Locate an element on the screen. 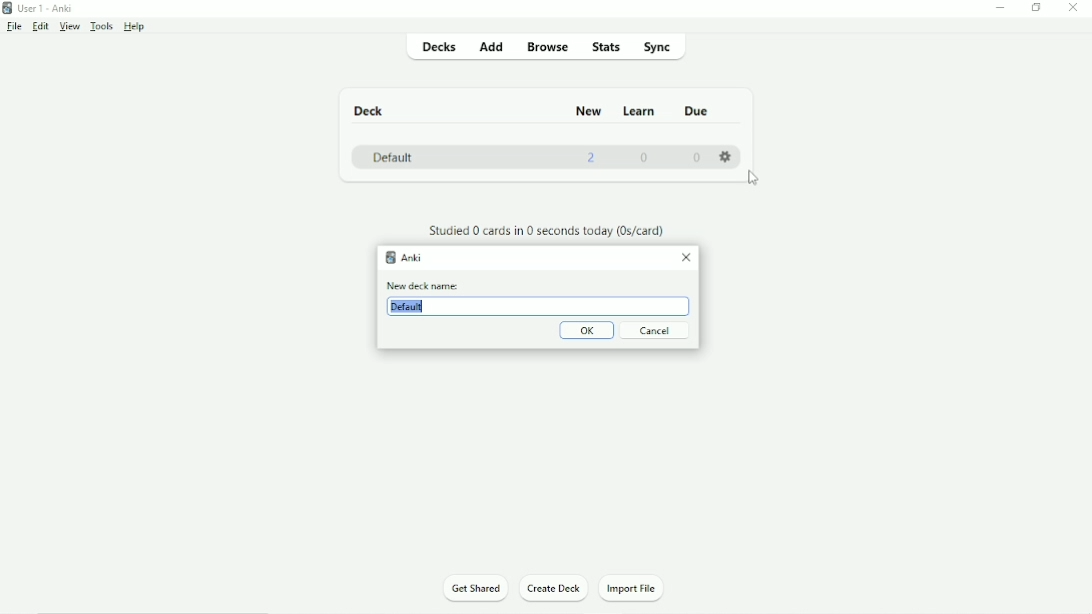  Tools is located at coordinates (101, 26).